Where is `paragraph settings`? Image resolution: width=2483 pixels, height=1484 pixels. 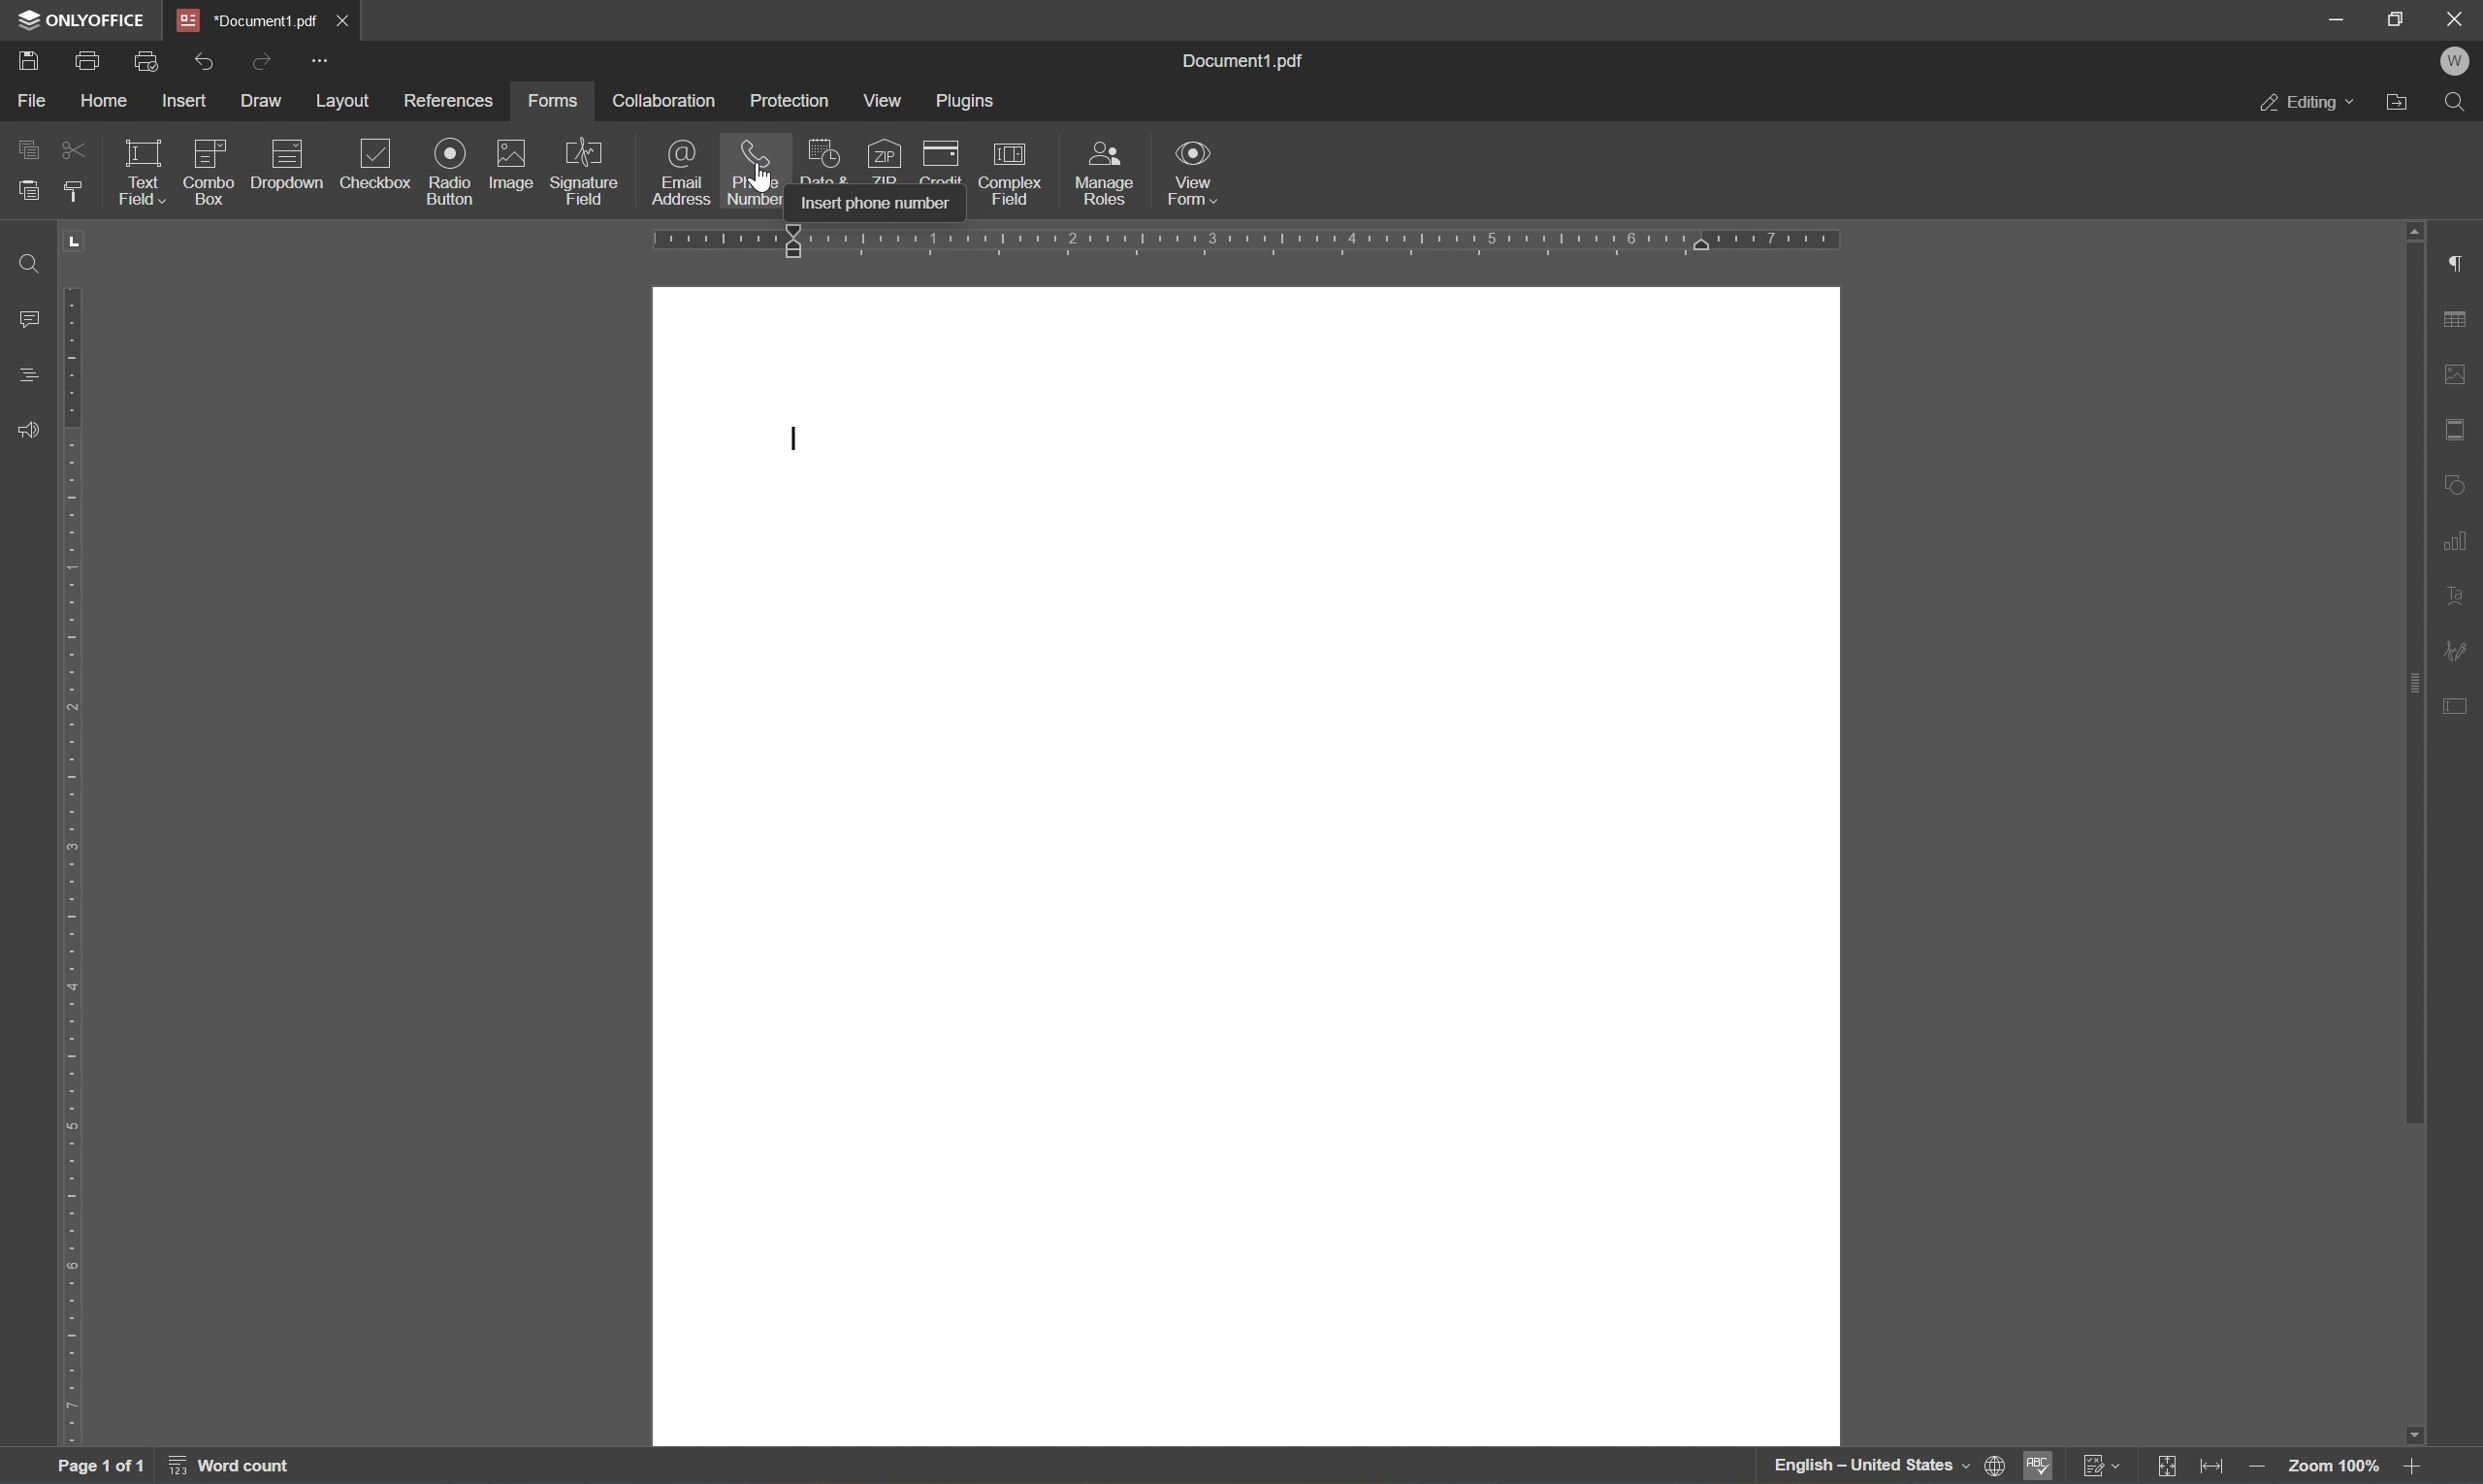 paragraph settings is located at coordinates (2454, 259).